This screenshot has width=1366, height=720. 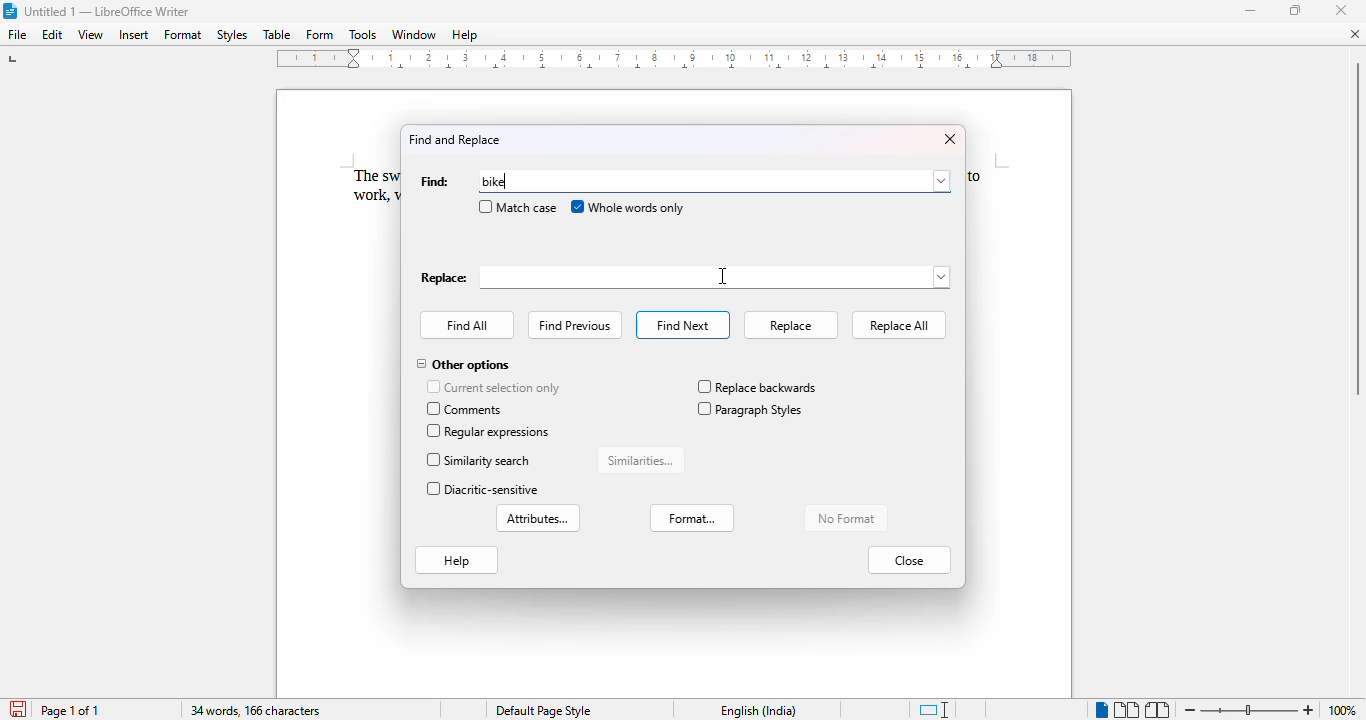 I want to click on 34 words, 166 characters, so click(x=255, y=711).